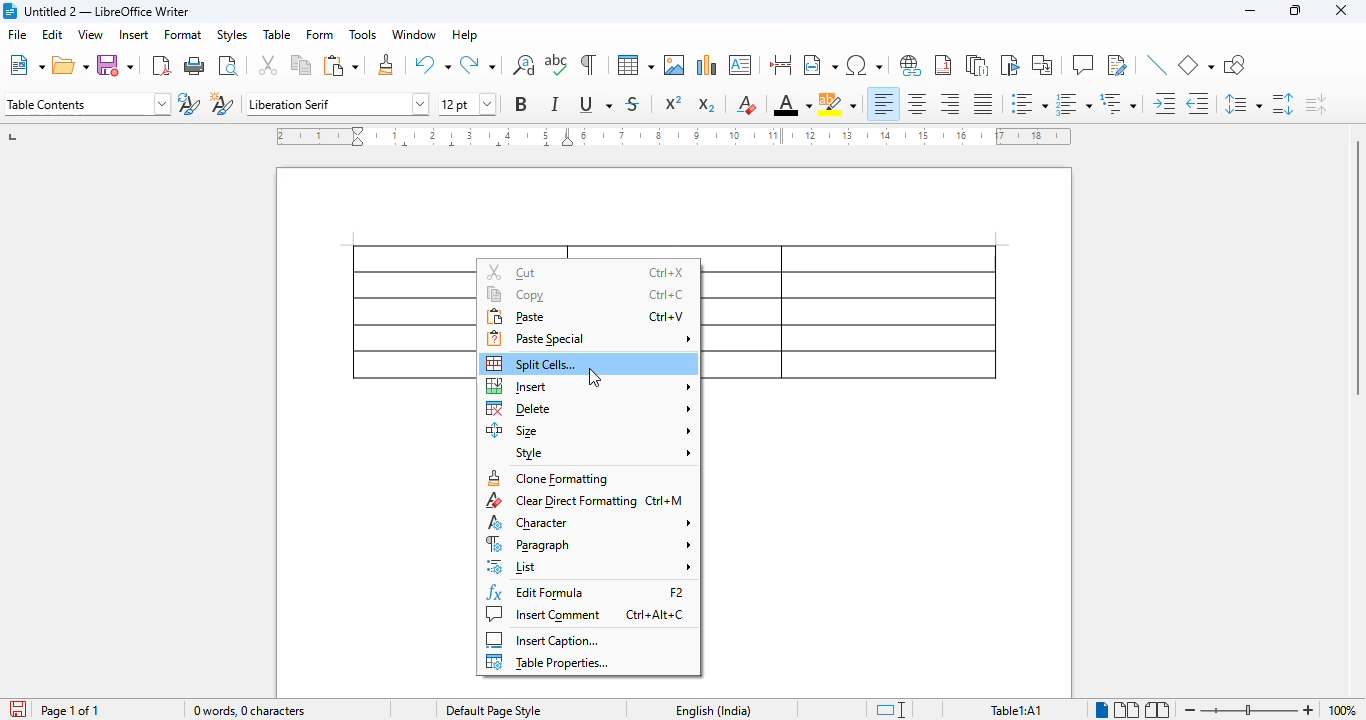 The image size is (1366, 720). What do you see at coordinates (1011, 65) in the screenshot?
I see `insert bookmark` at bounding box center [1011, 65].